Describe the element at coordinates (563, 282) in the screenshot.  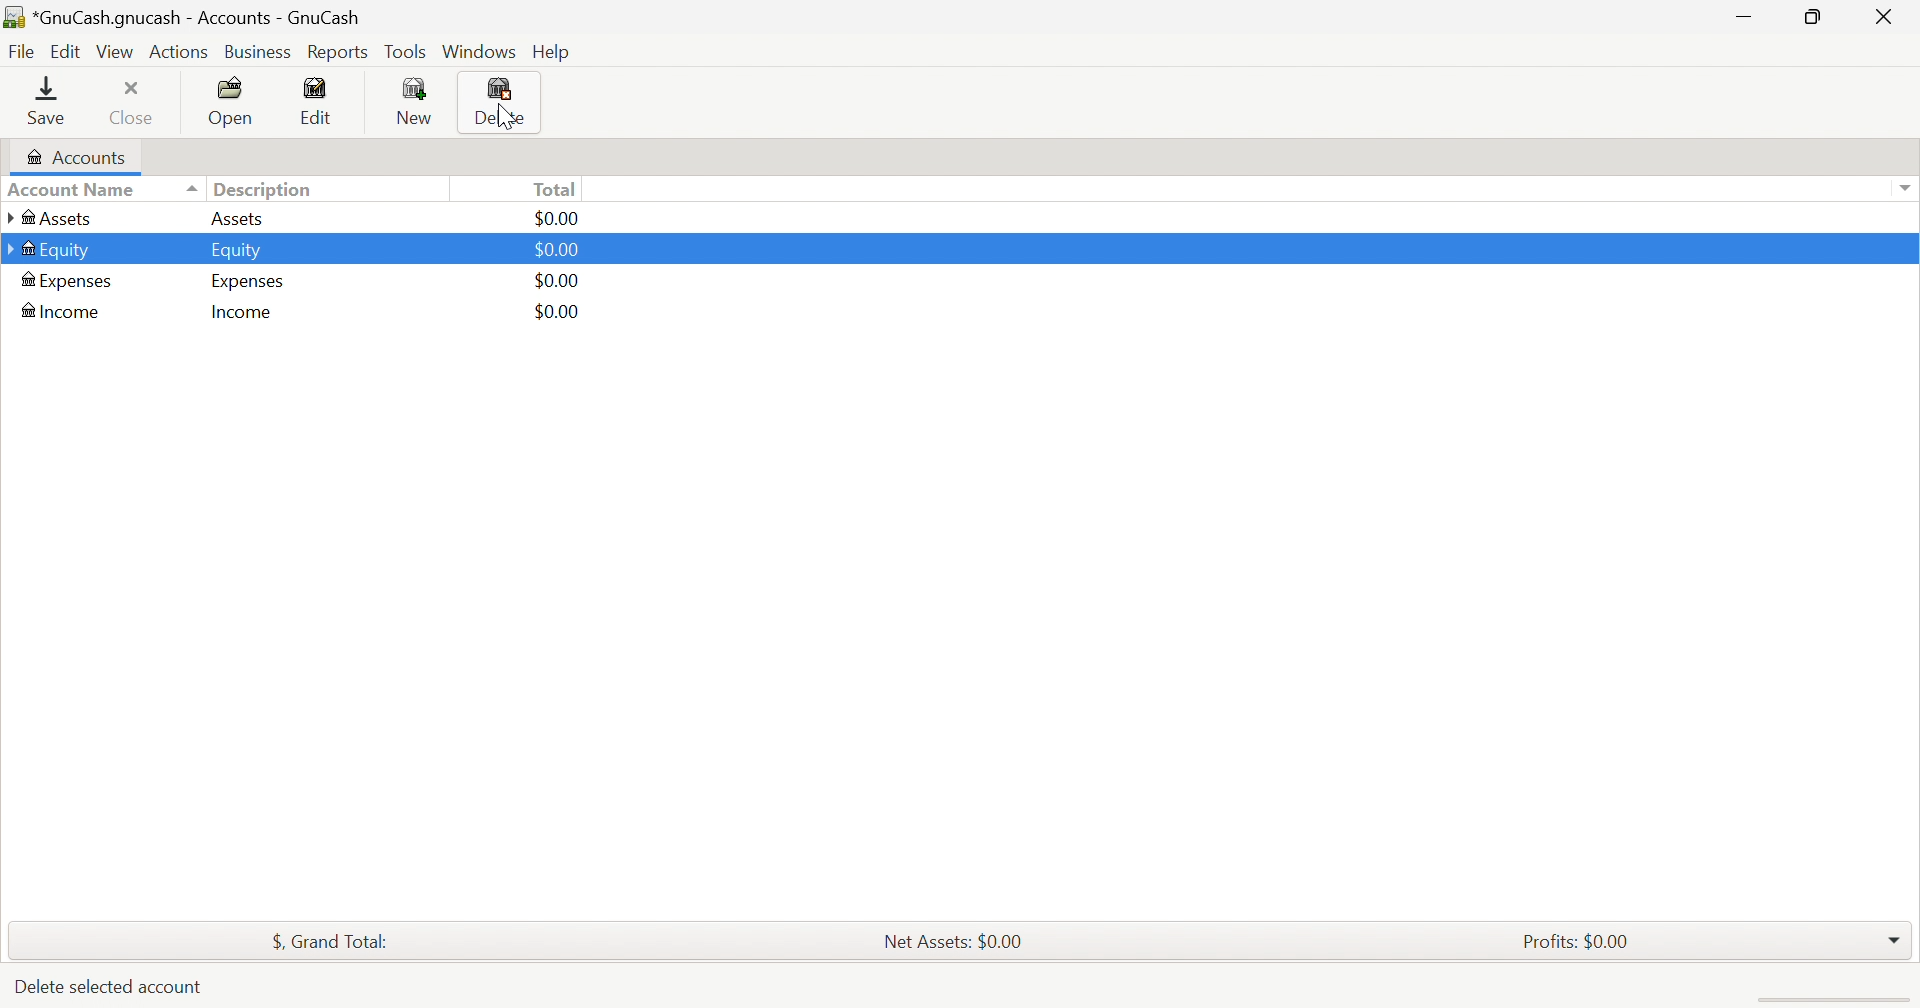
I see `$0.00` at that location.